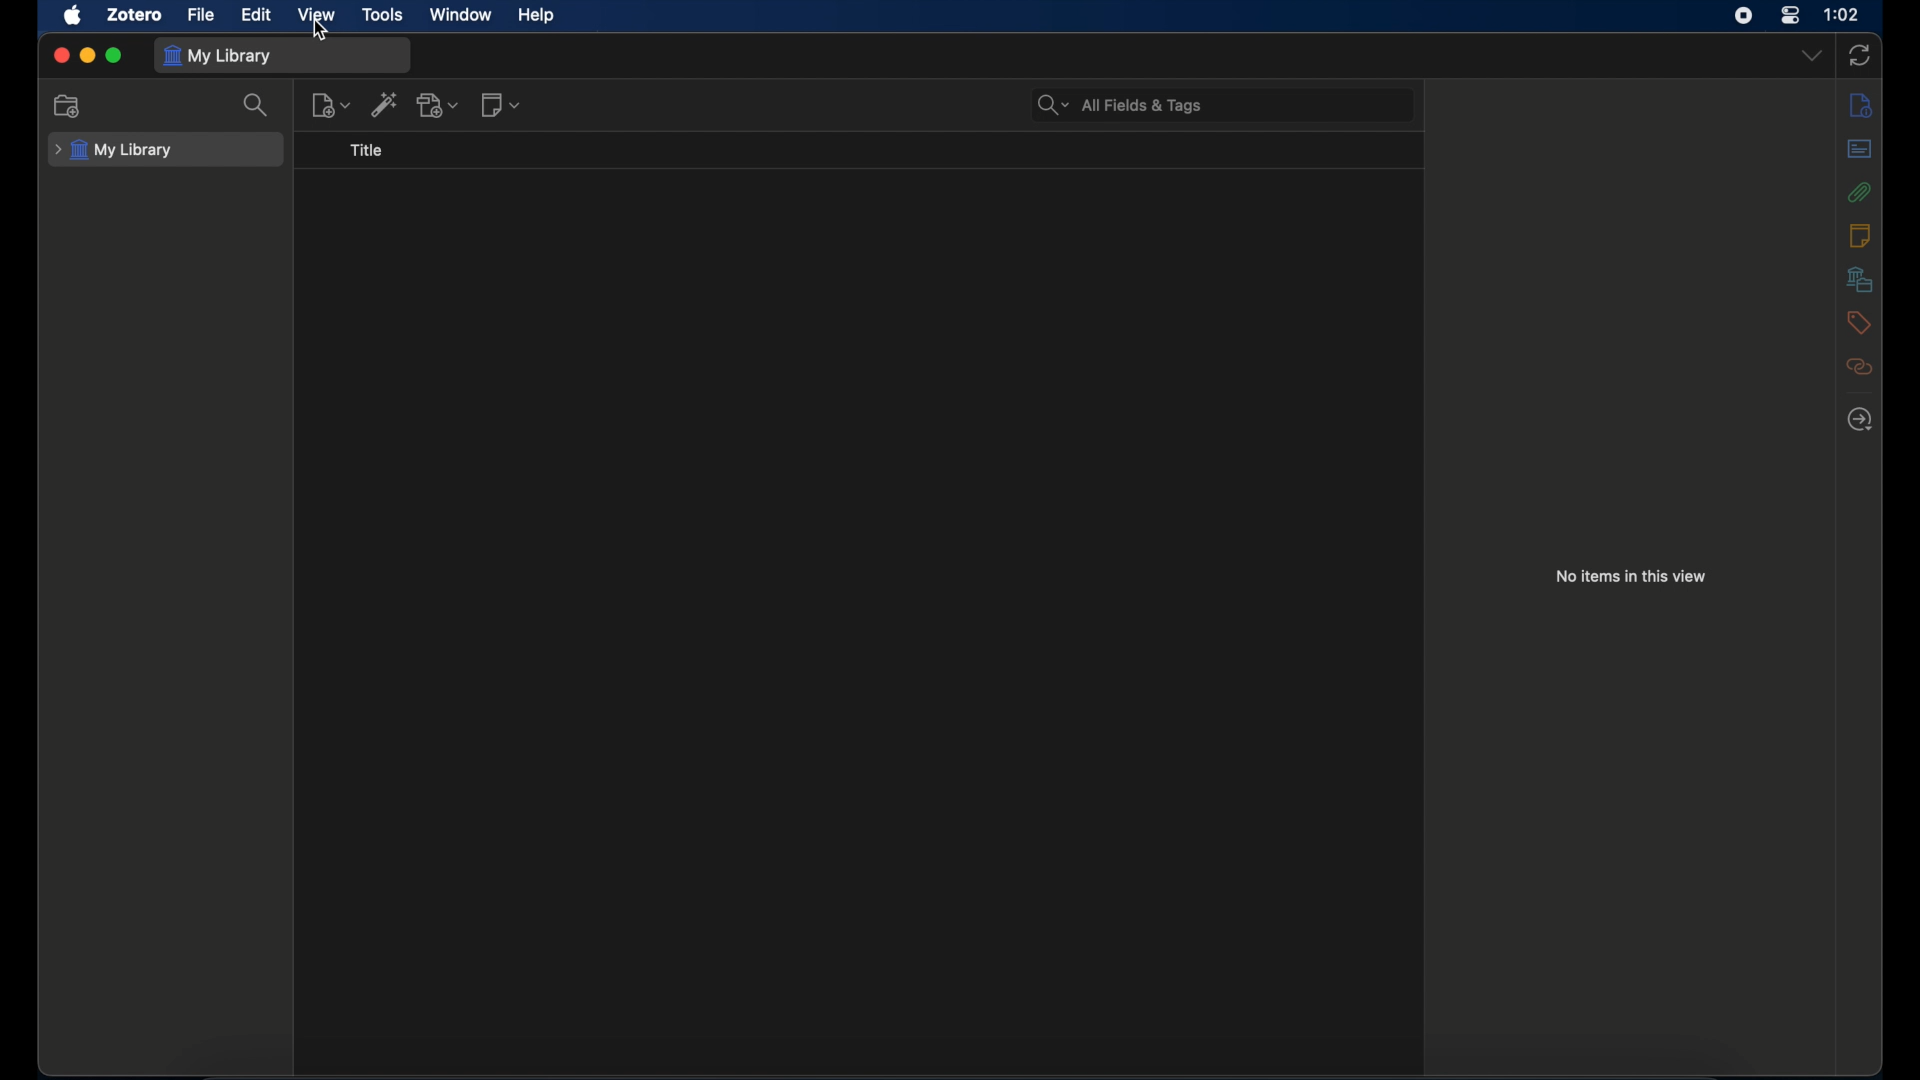  What do you see at coordinates (385, 104) in the screenshot?
I see `add item by identifier` at bounding box center [385, 104].